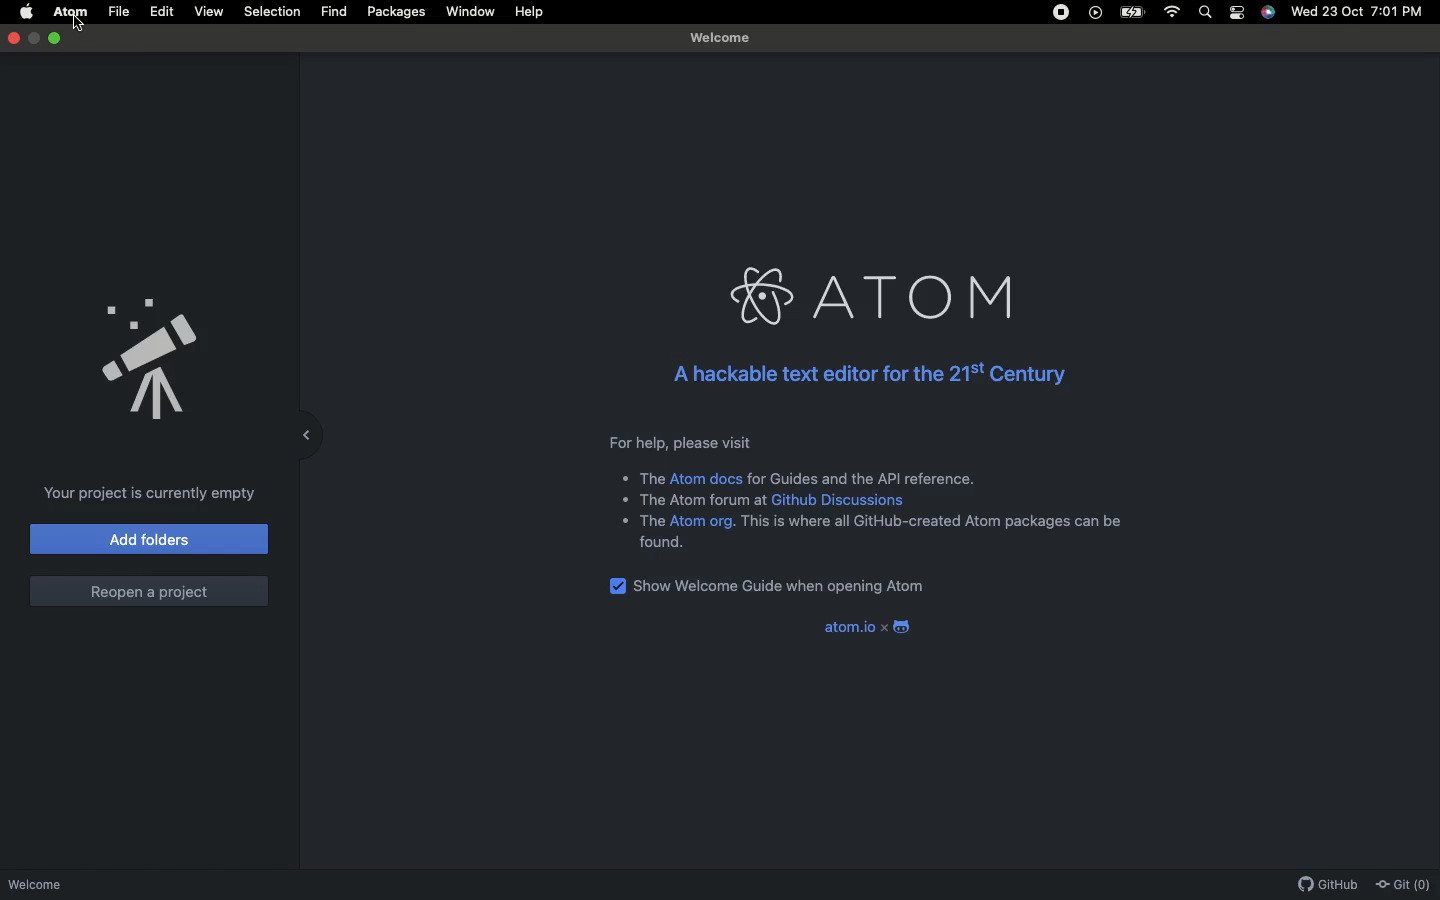  I want to click on Voice control, so click(1270, 12).